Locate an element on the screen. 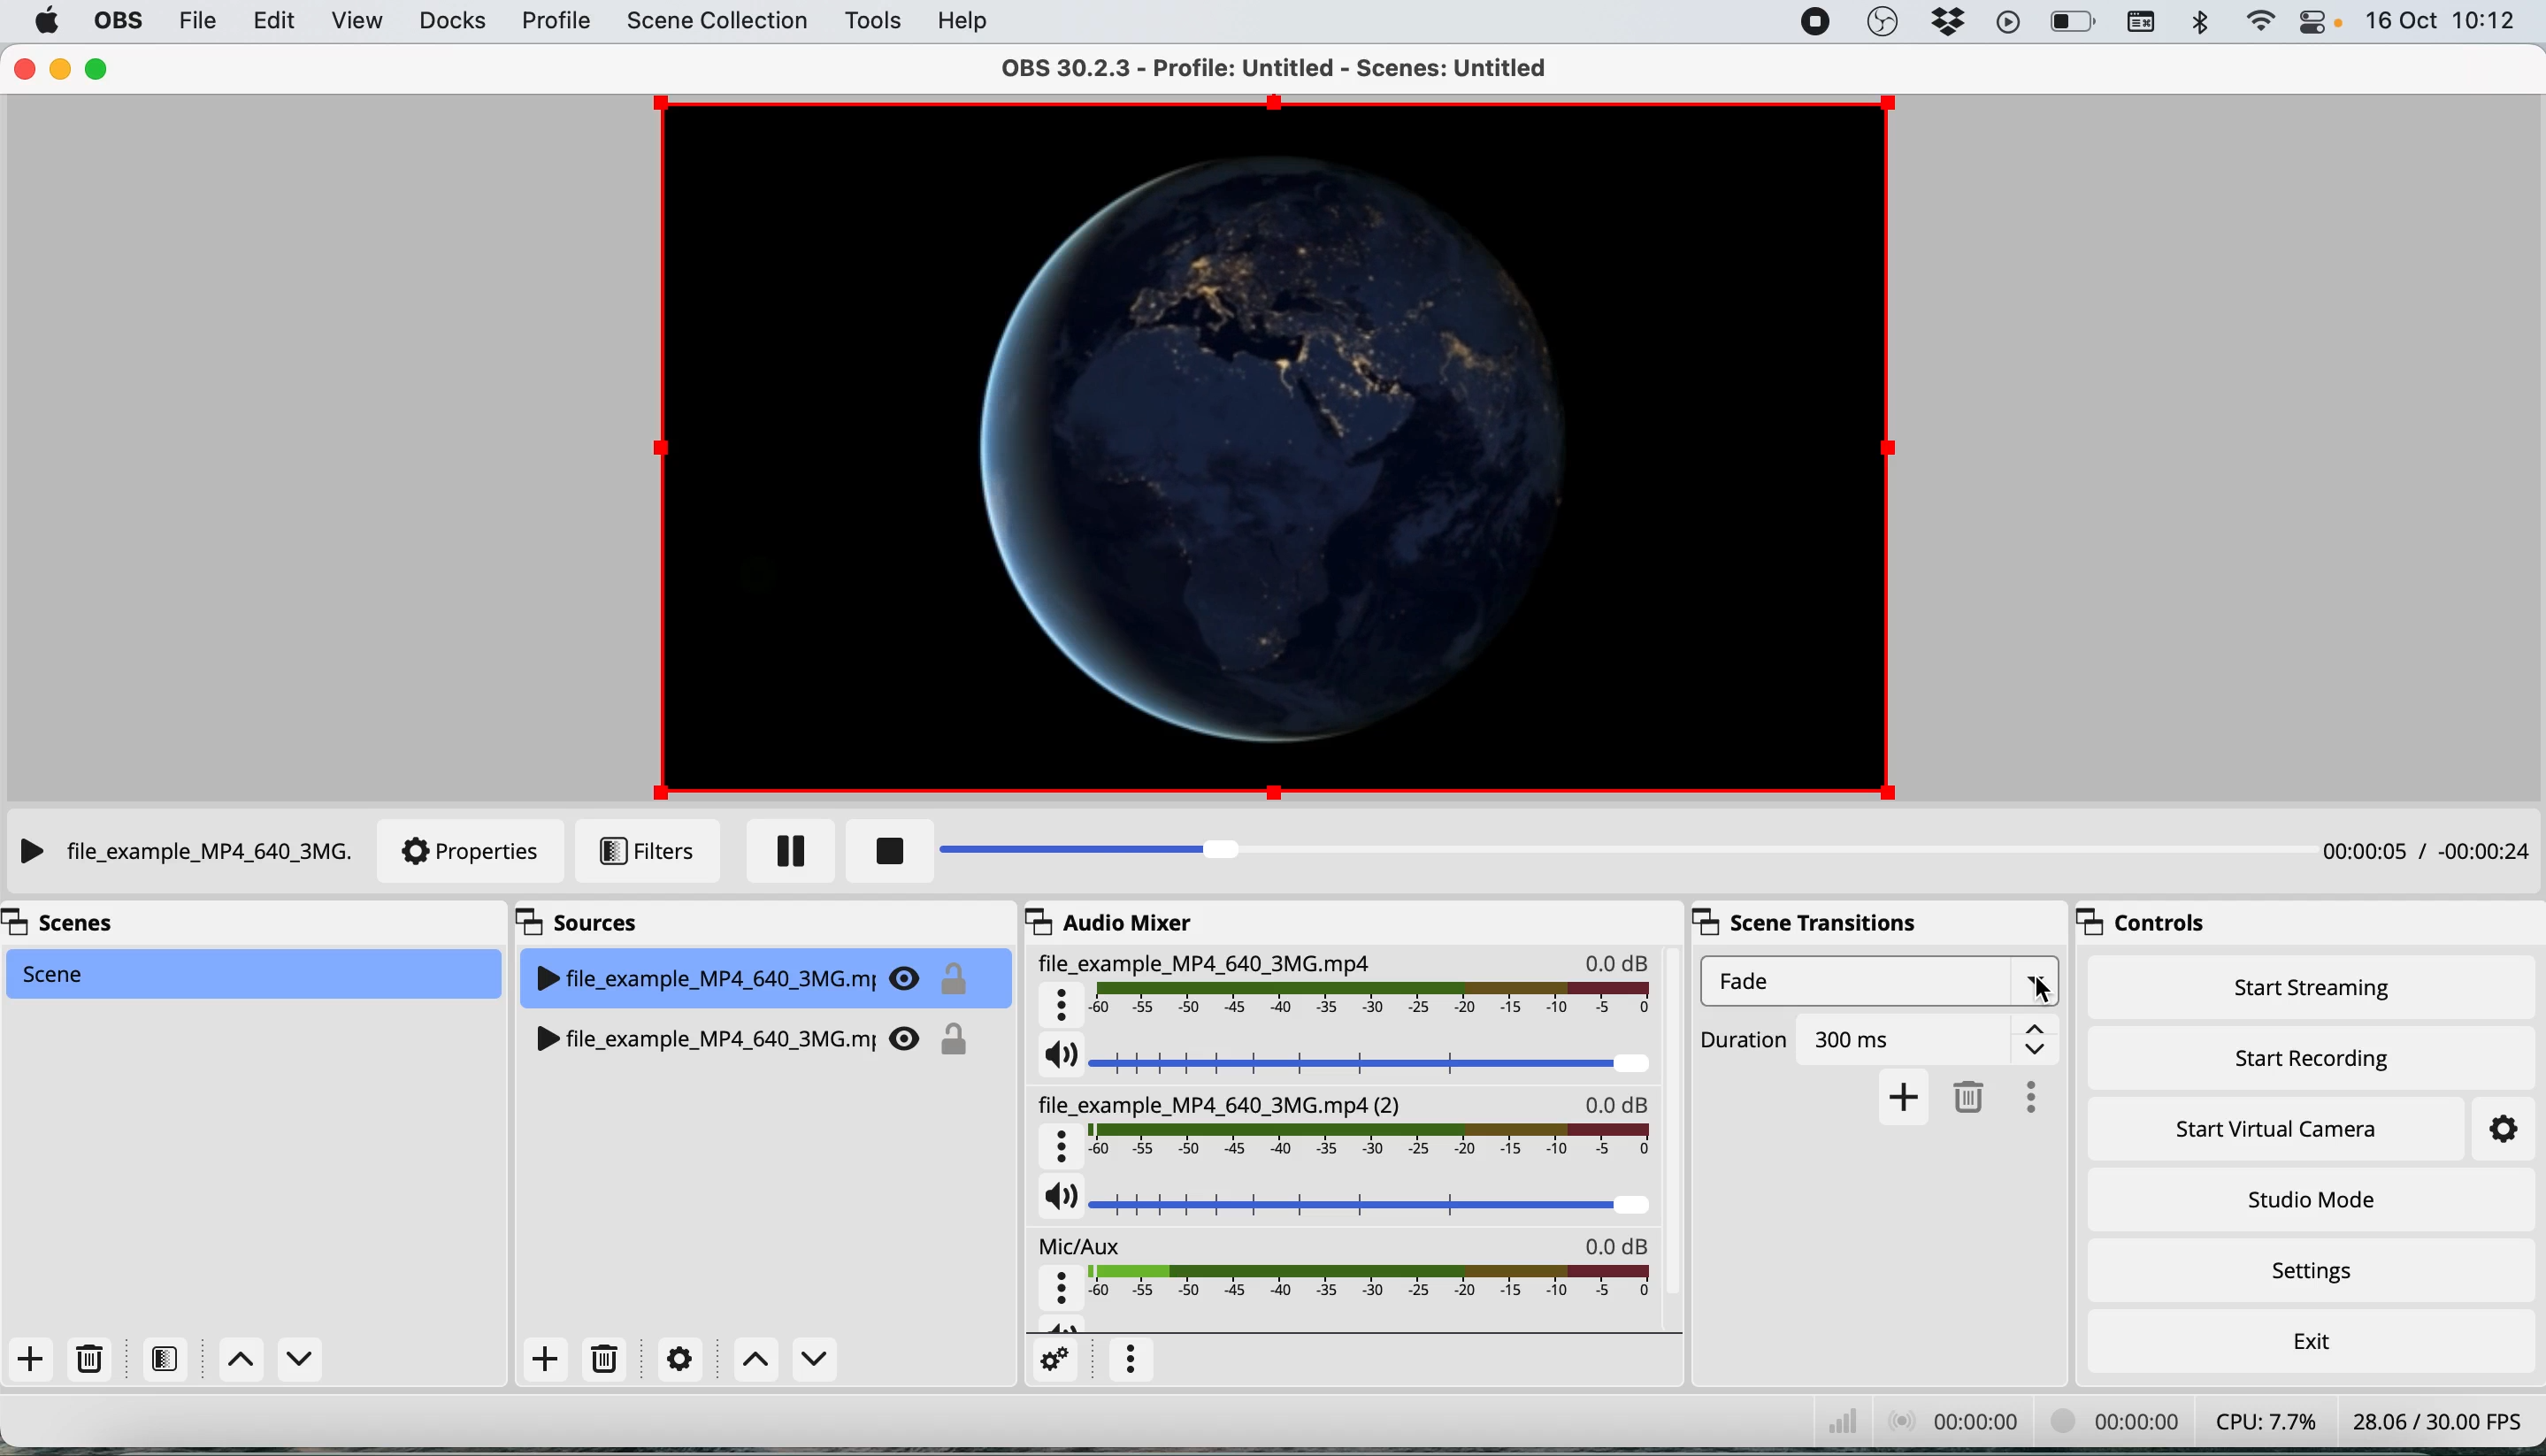 This screenshot has width=2546, height=1456. pause is located at coordinates (788, 850).